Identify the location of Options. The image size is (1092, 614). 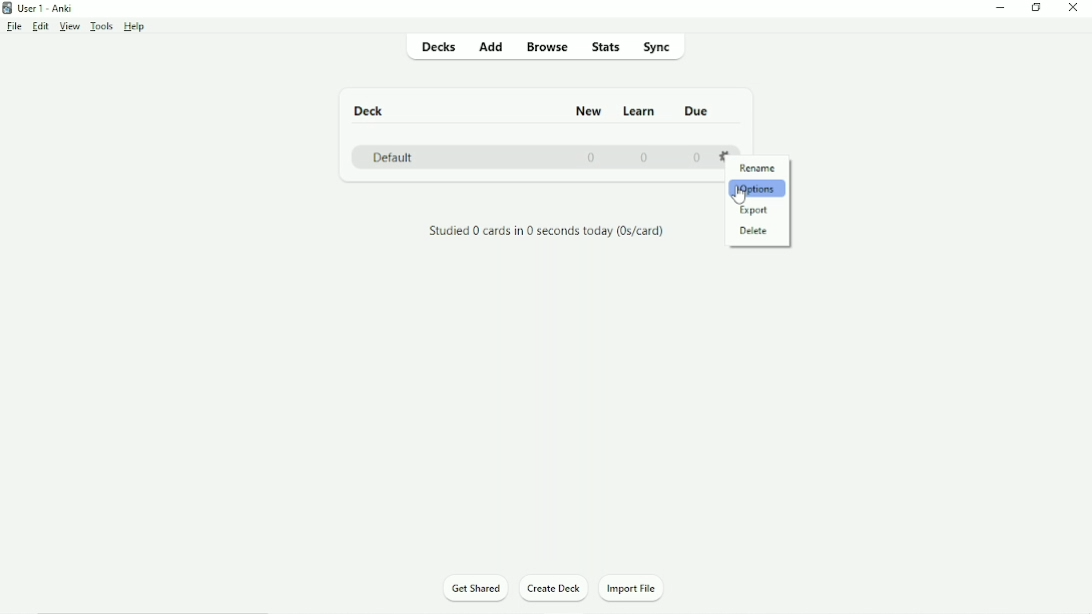
(756, 189).